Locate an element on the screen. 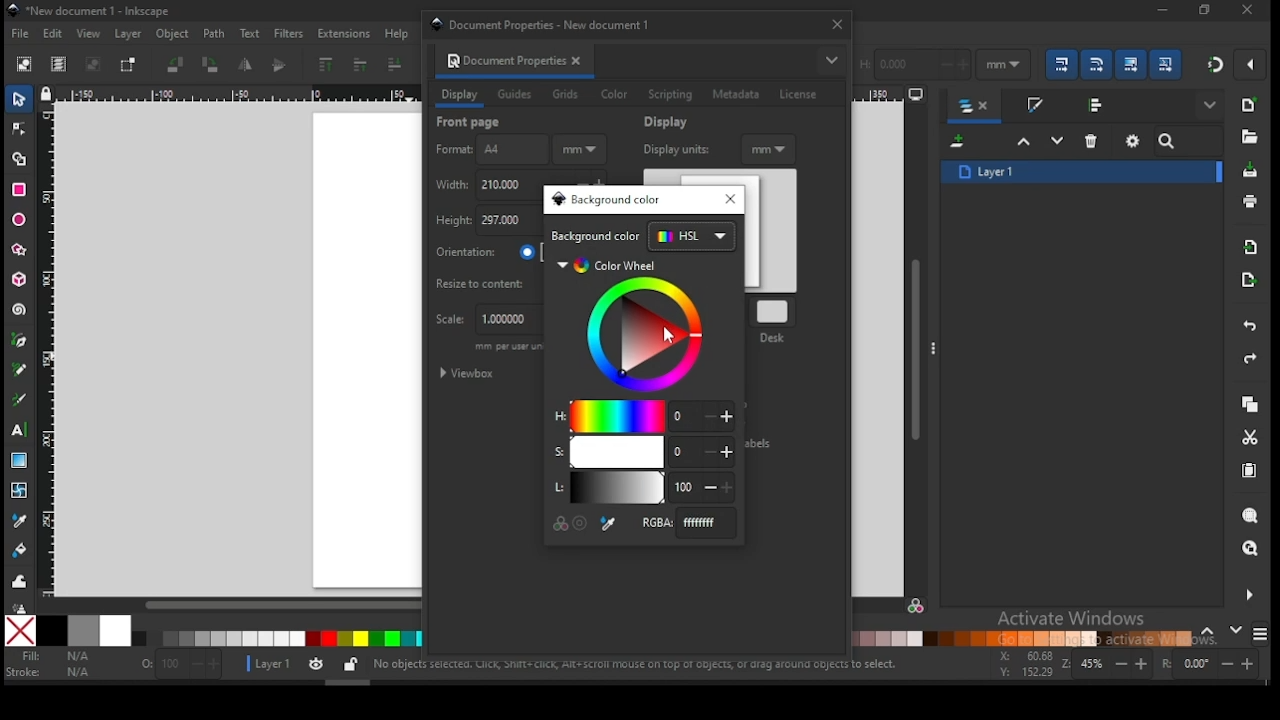  import is located at coordinates (1251, 247).